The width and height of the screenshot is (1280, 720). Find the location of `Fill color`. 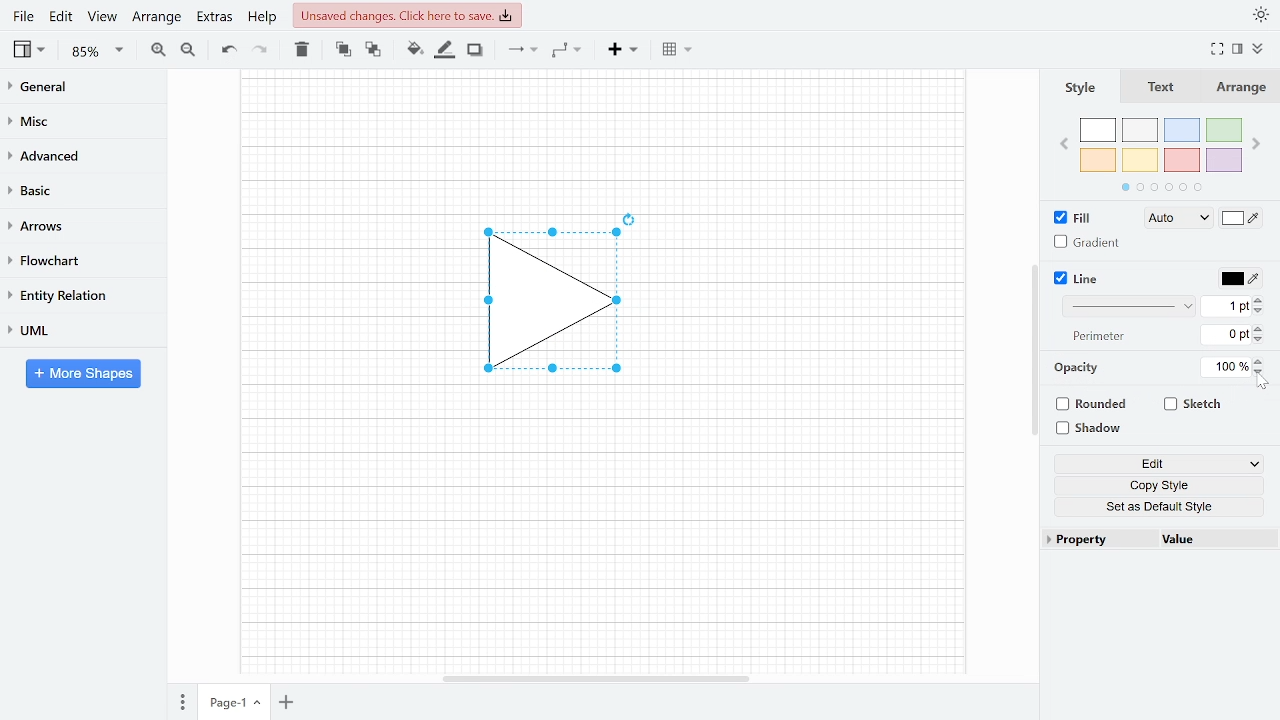

Fill color is located at coordinates (1242, 220).